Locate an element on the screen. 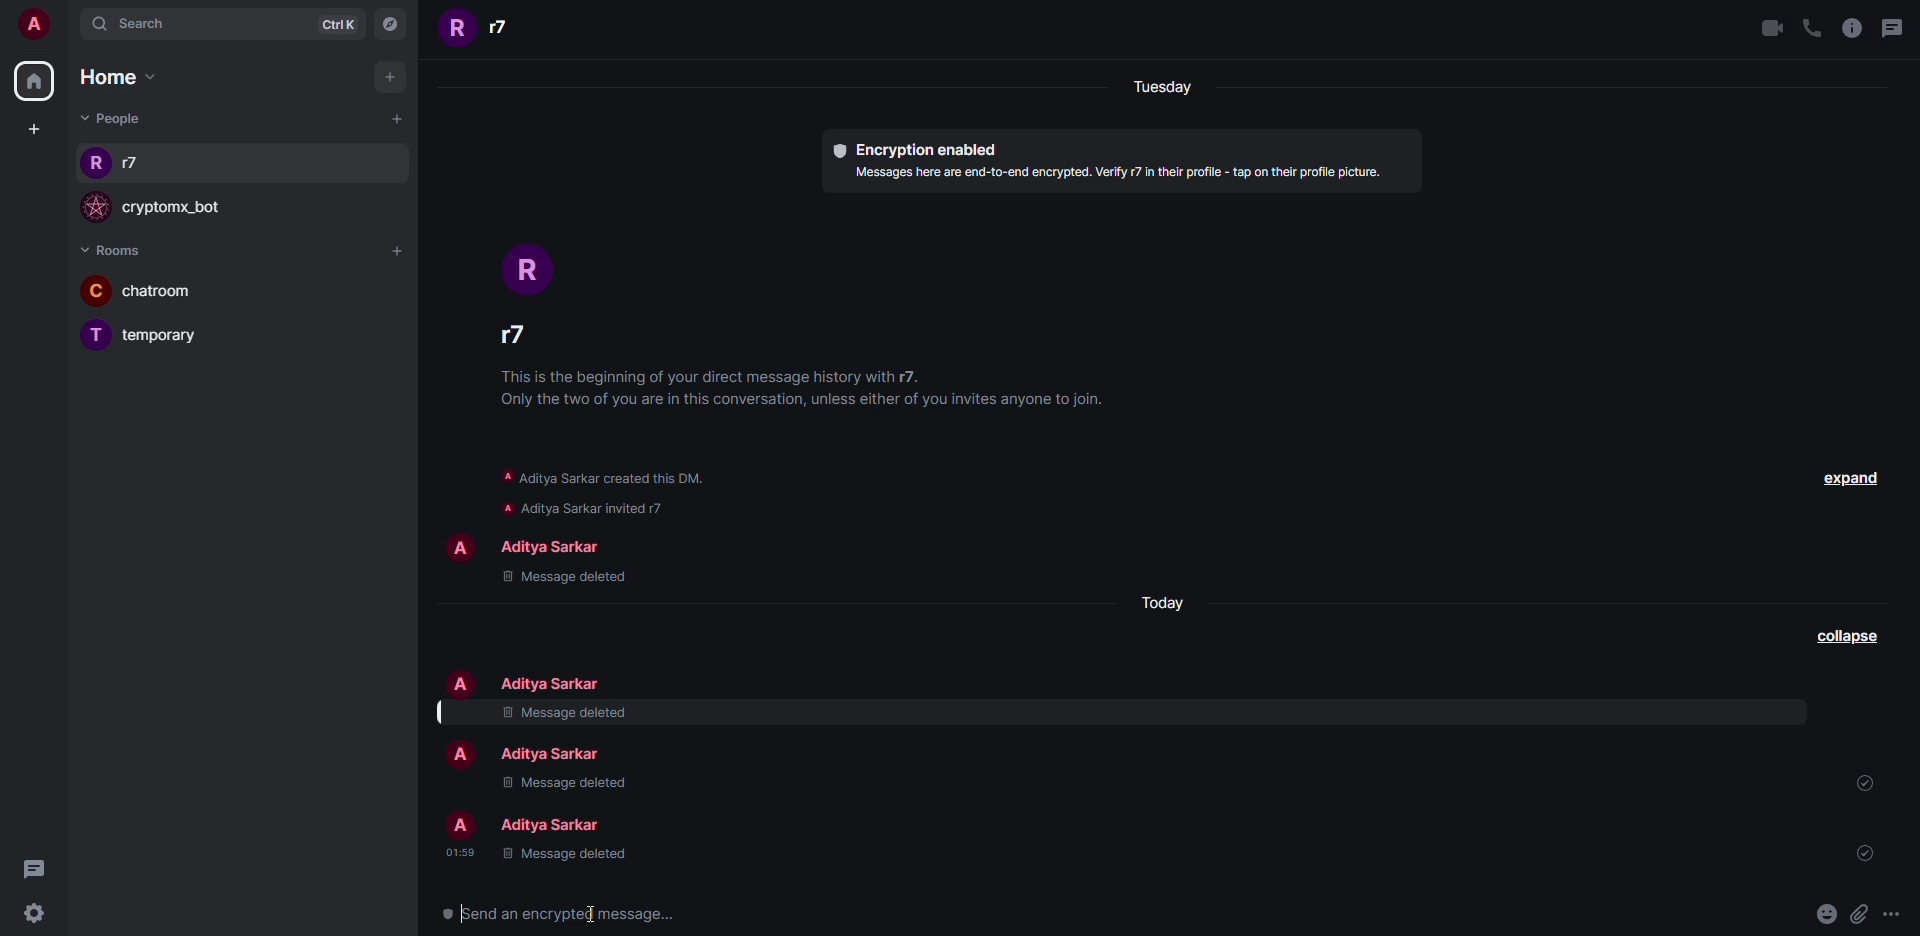 This screenshot has width=1920, height=936. bot is located at coordinates (182, 210).